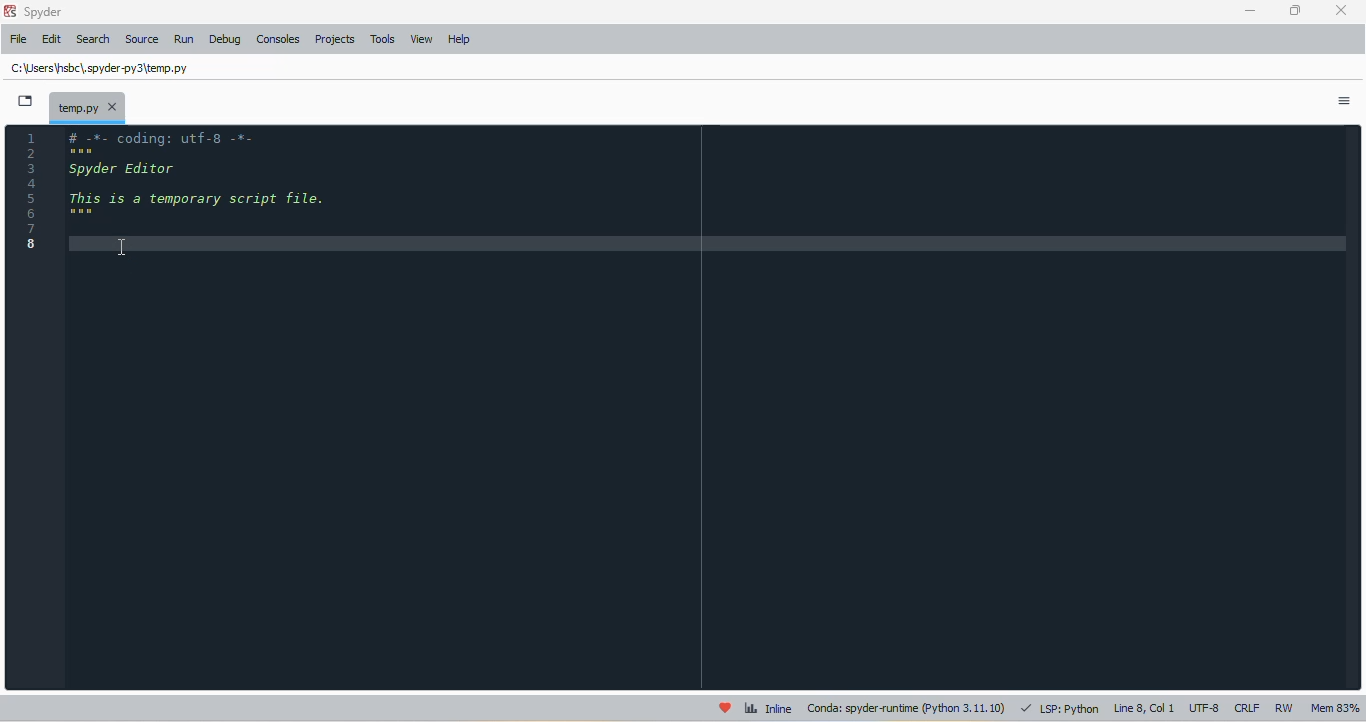 The width and height of the screenshot is (1366, 722). I want to click on source, so click(142, 39).